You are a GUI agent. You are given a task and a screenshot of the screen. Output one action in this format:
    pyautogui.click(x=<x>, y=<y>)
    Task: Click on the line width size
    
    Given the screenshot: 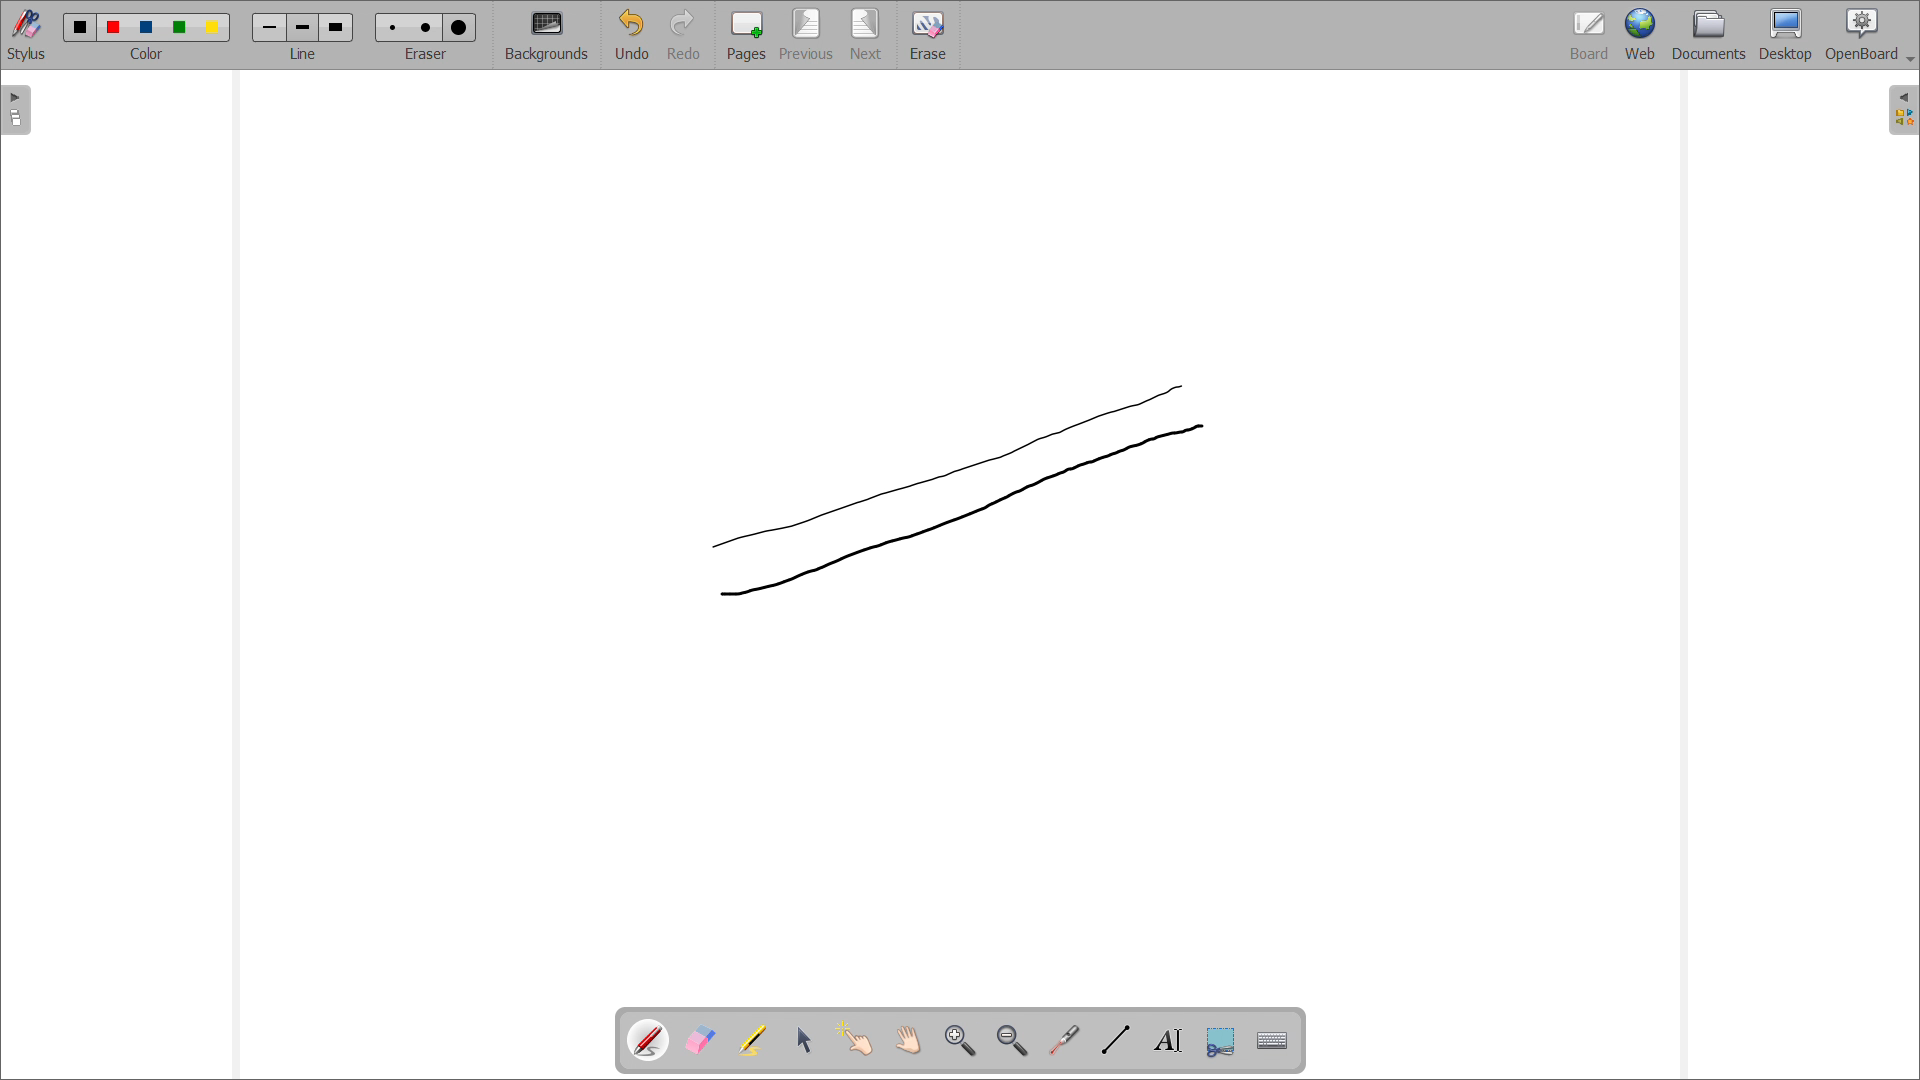 What is the action you would take?
    pyautogui.click(x=336, y=27)
    